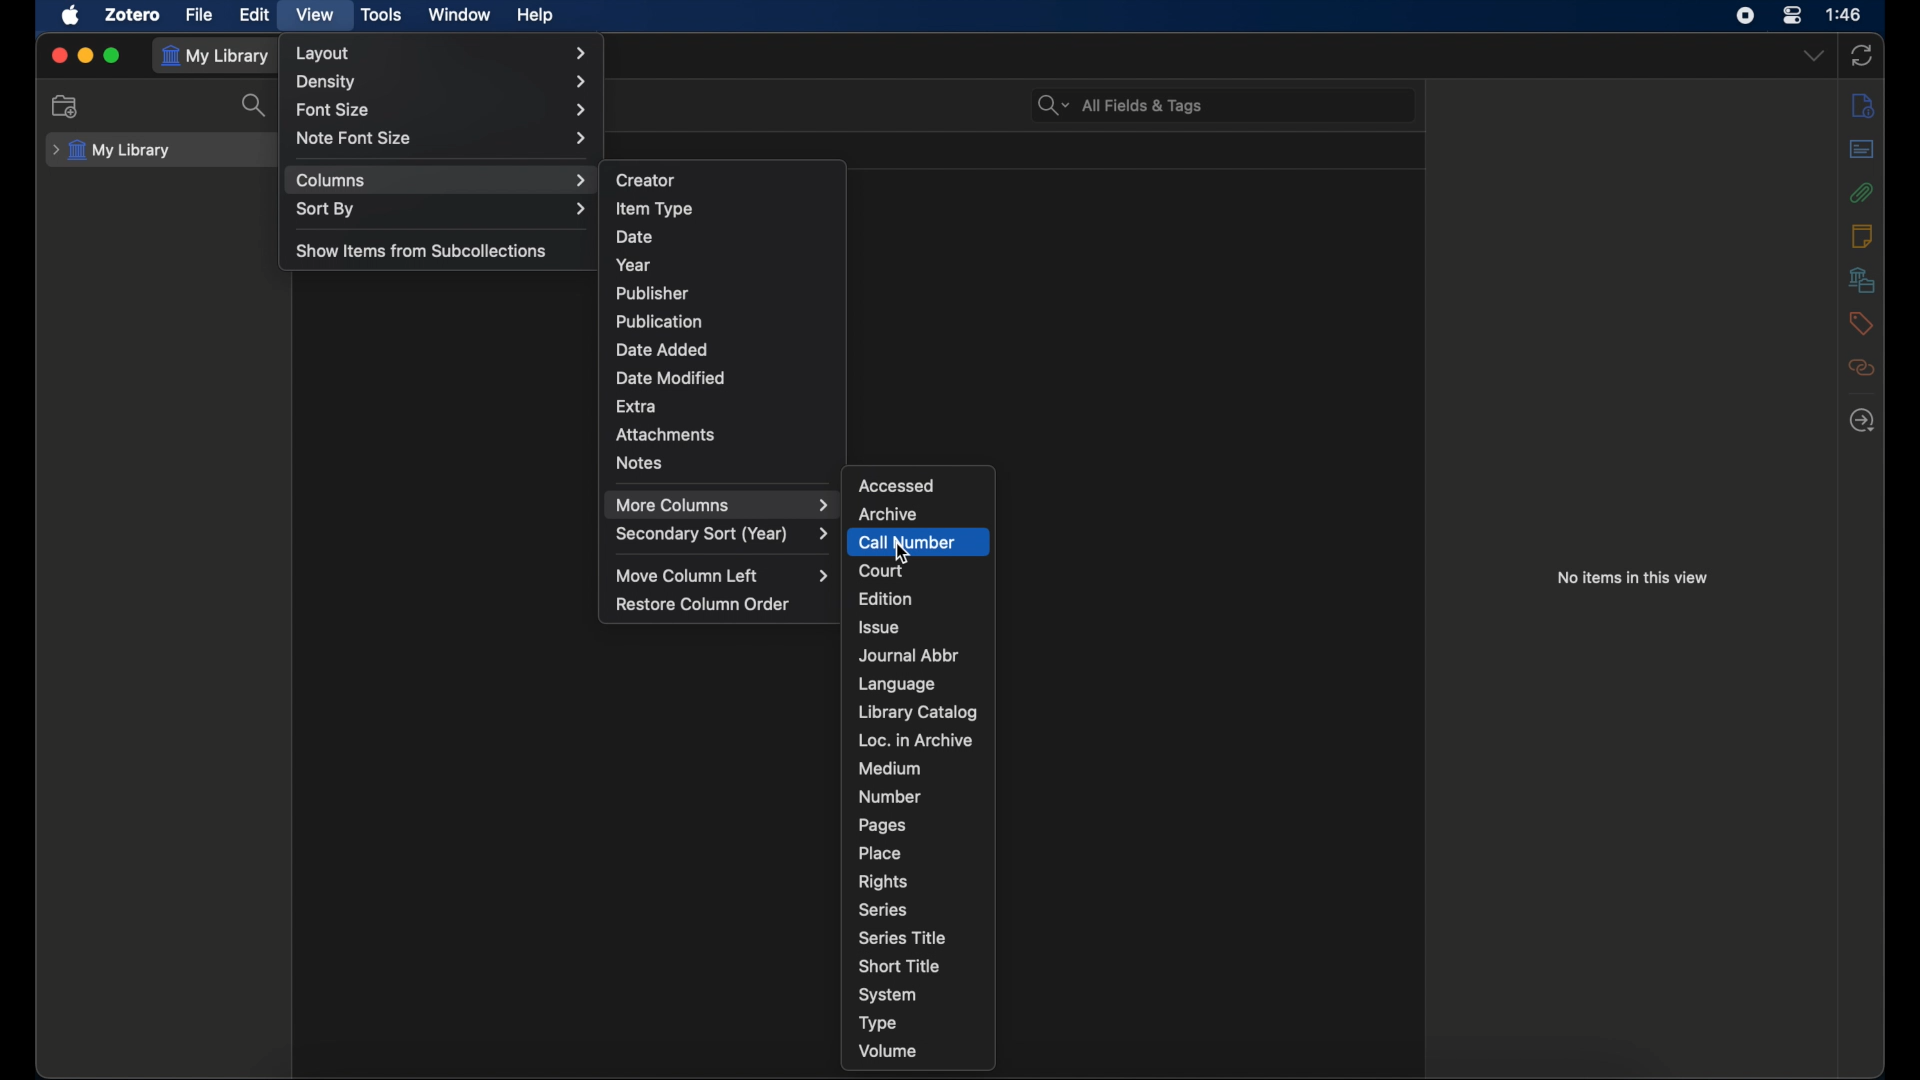 Image resolution: width=1920 pixels, height=1080 pixels. What do you see at coordinates (256, 14) in the screenshot?
I see `edit` at bounding box center [256, 14].